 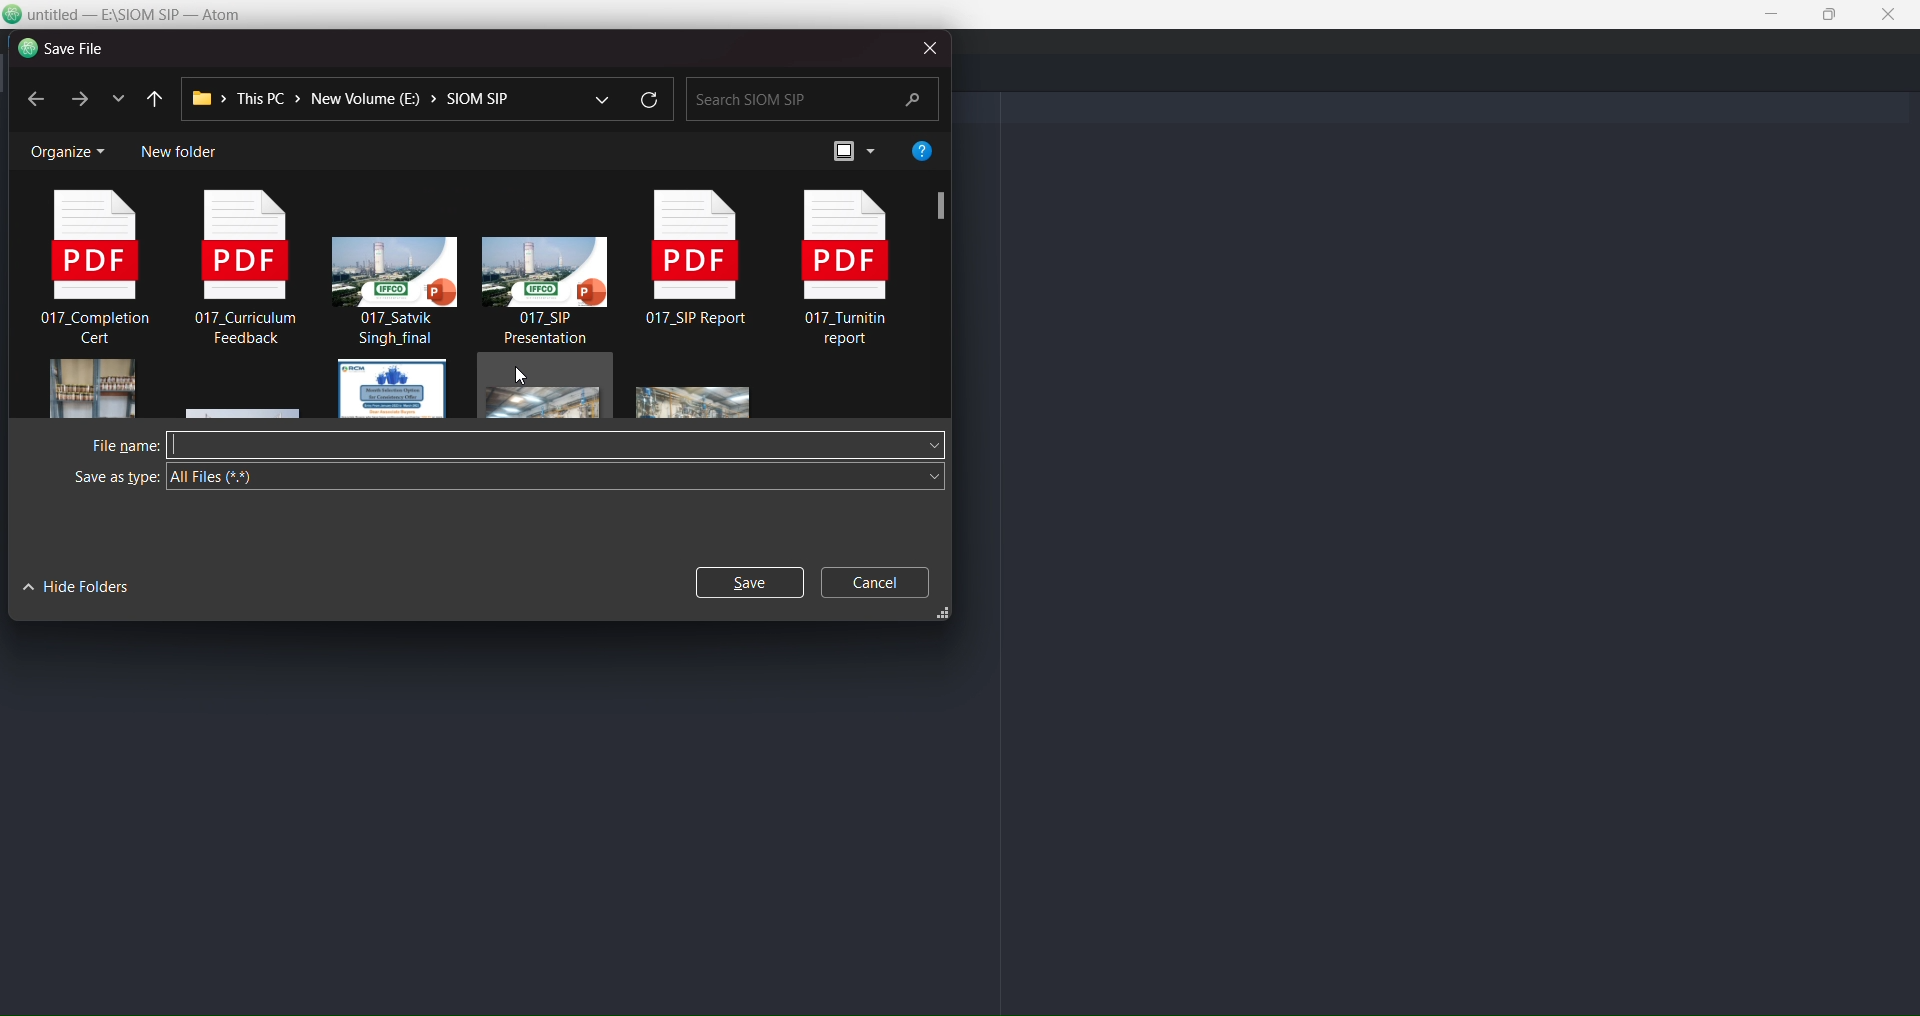 What do you see at coordinates (34, 99) in the screenshot?
I see `previous` at bounding box center [34, 99].